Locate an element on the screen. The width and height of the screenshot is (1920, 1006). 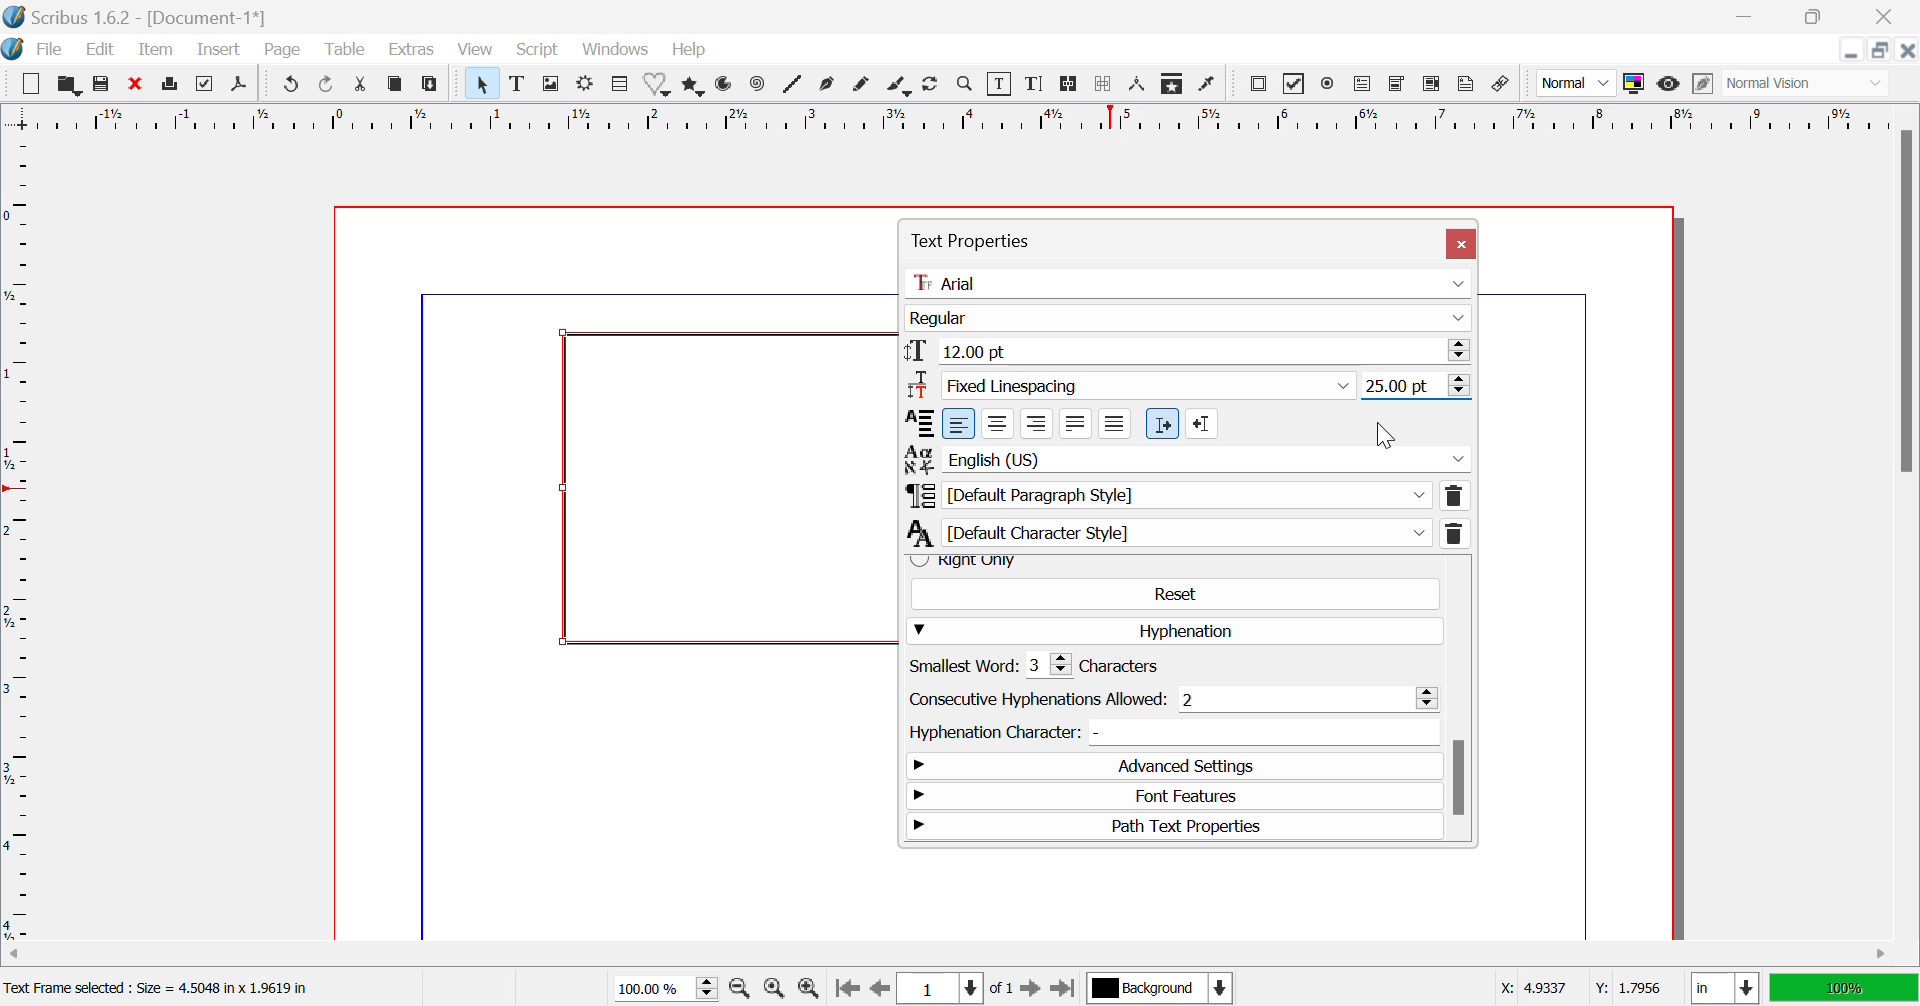
Horizontal Page Margins is located at coordinates (24, 540).